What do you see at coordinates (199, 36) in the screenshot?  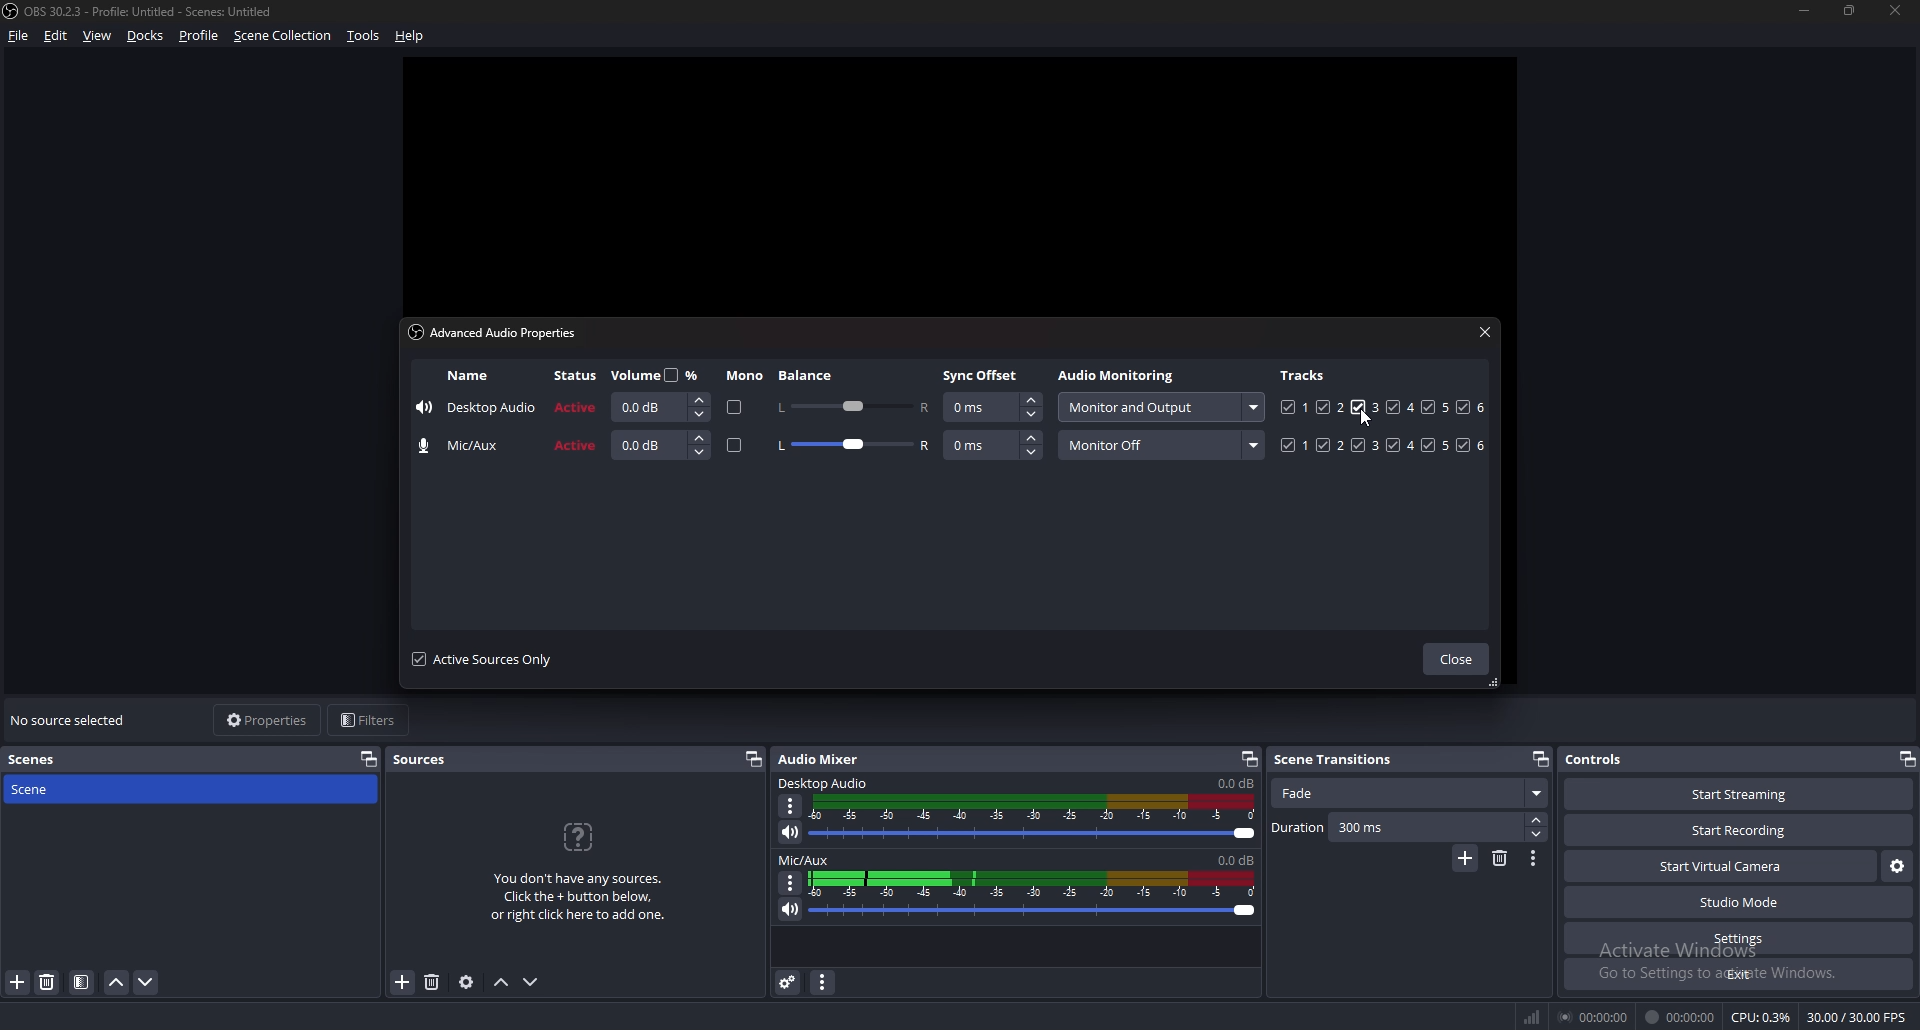 I see `profile` at bounding box center [199, 36].